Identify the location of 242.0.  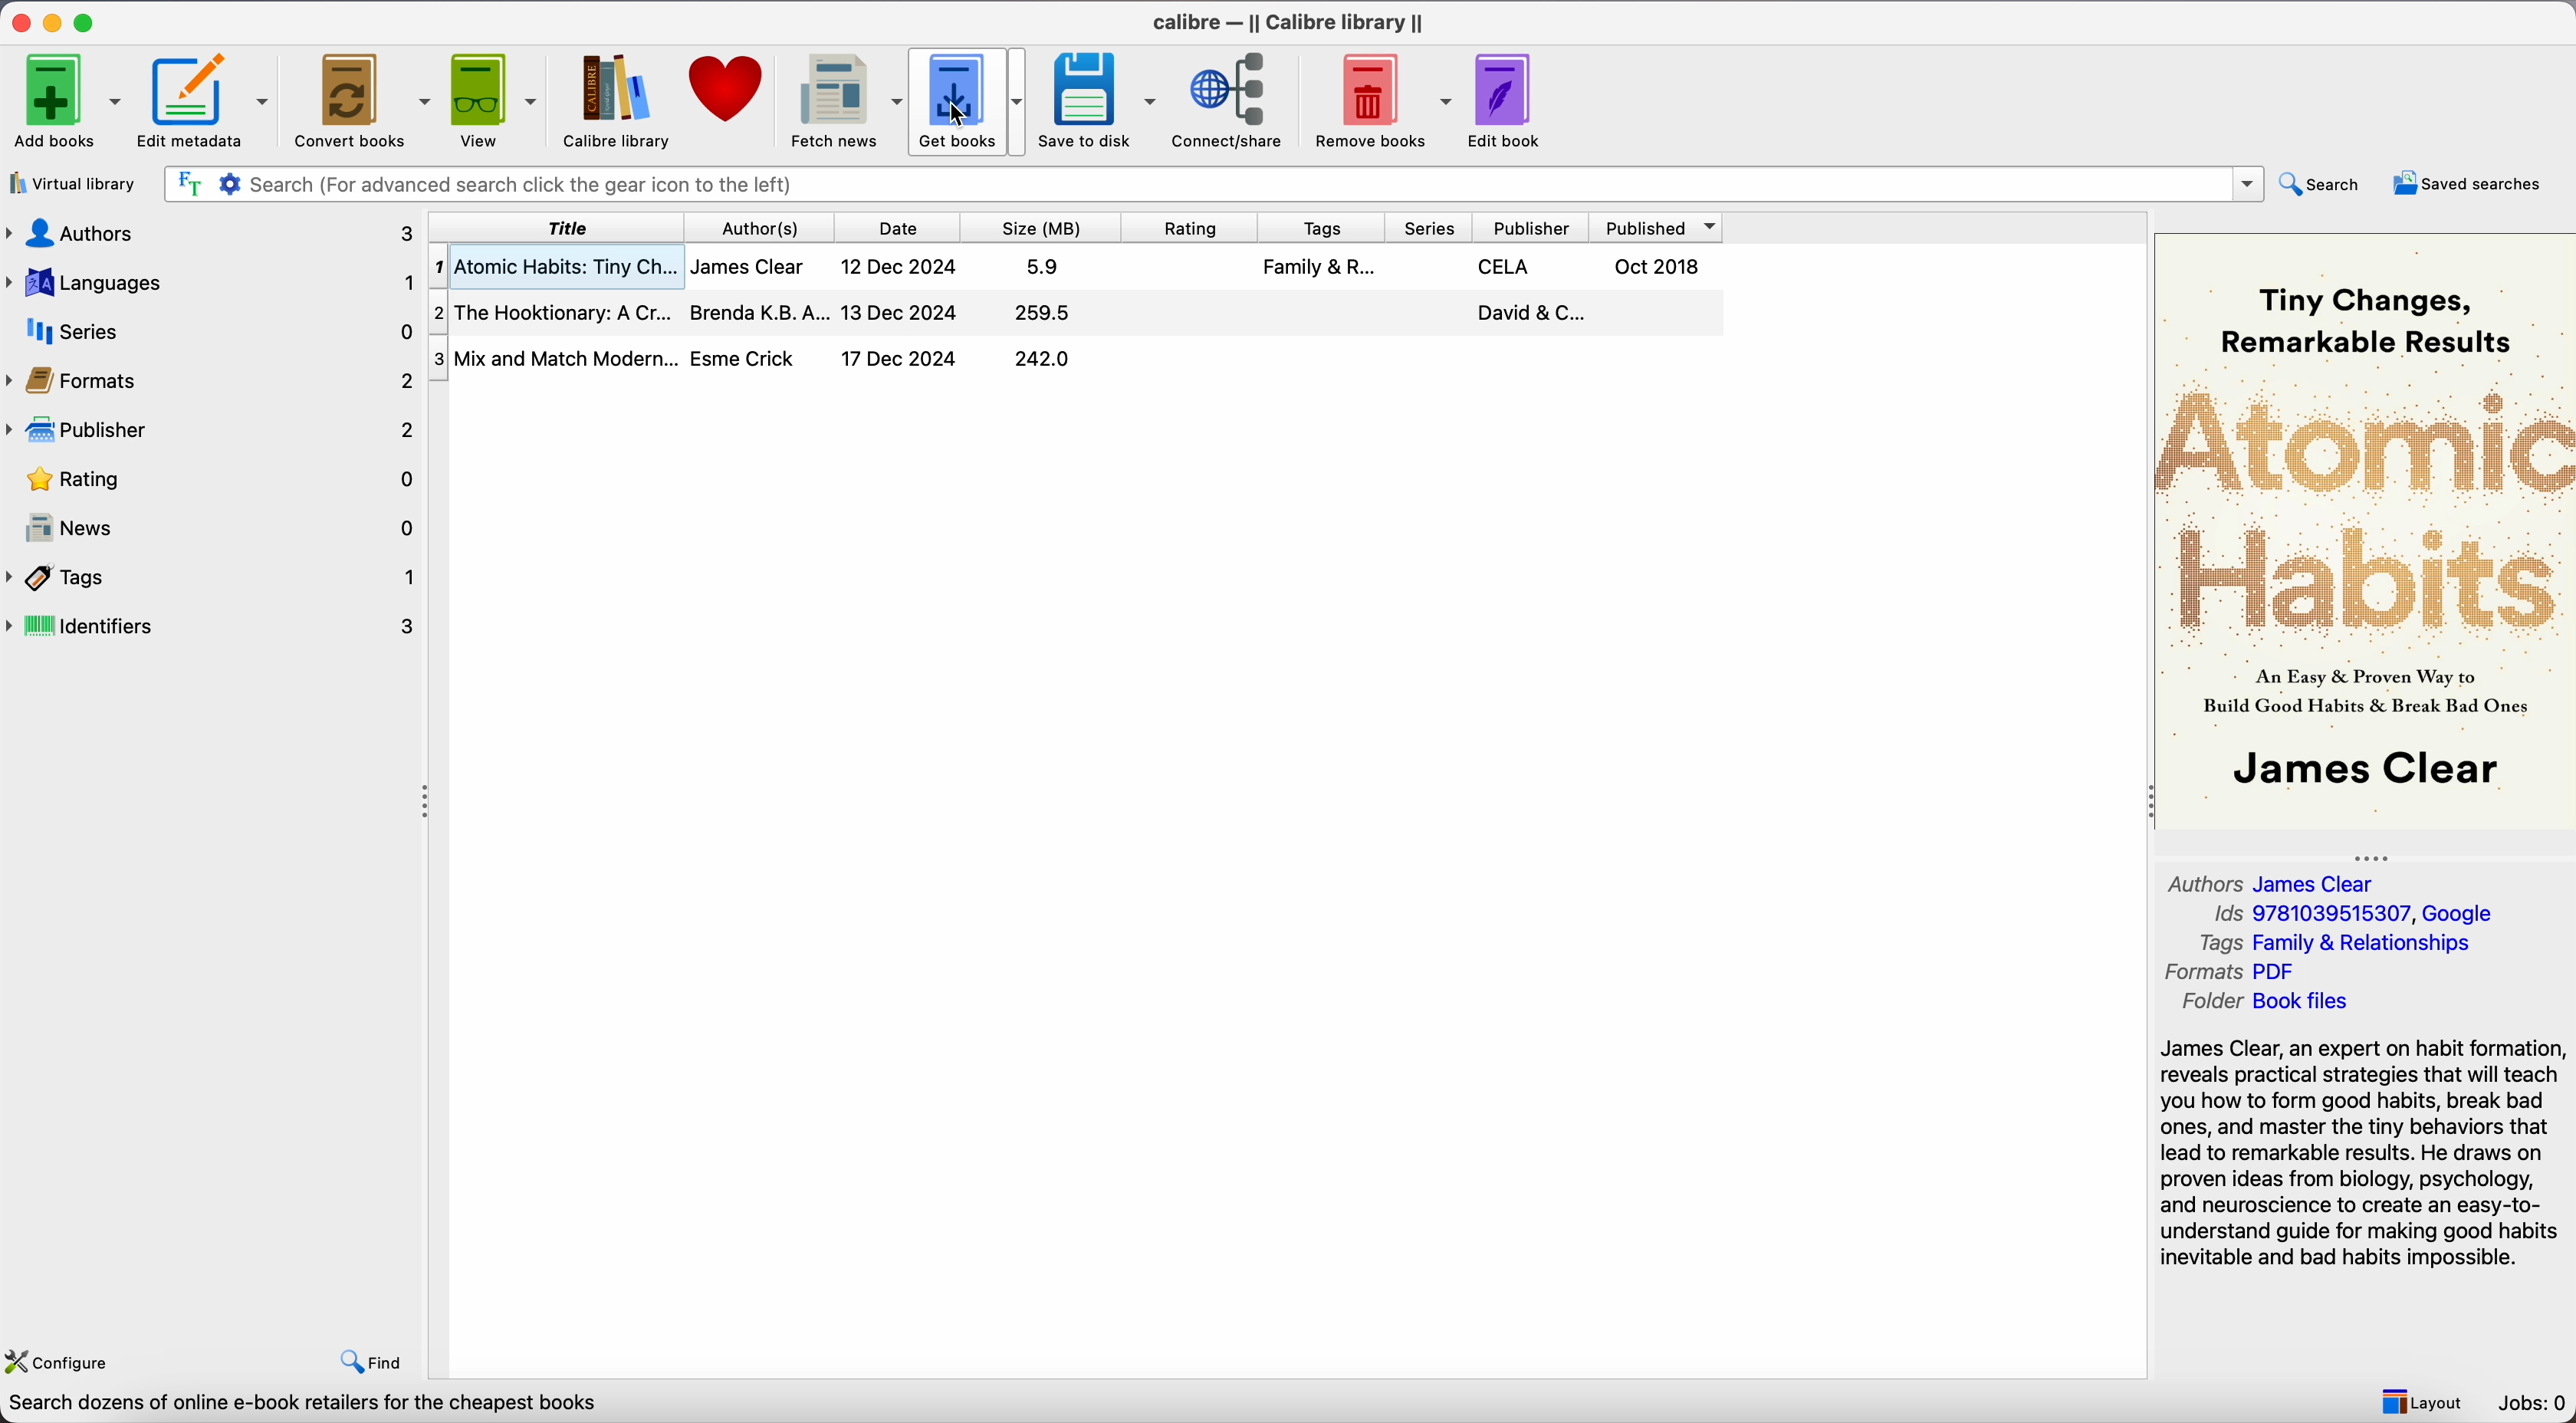
(1043, 358).